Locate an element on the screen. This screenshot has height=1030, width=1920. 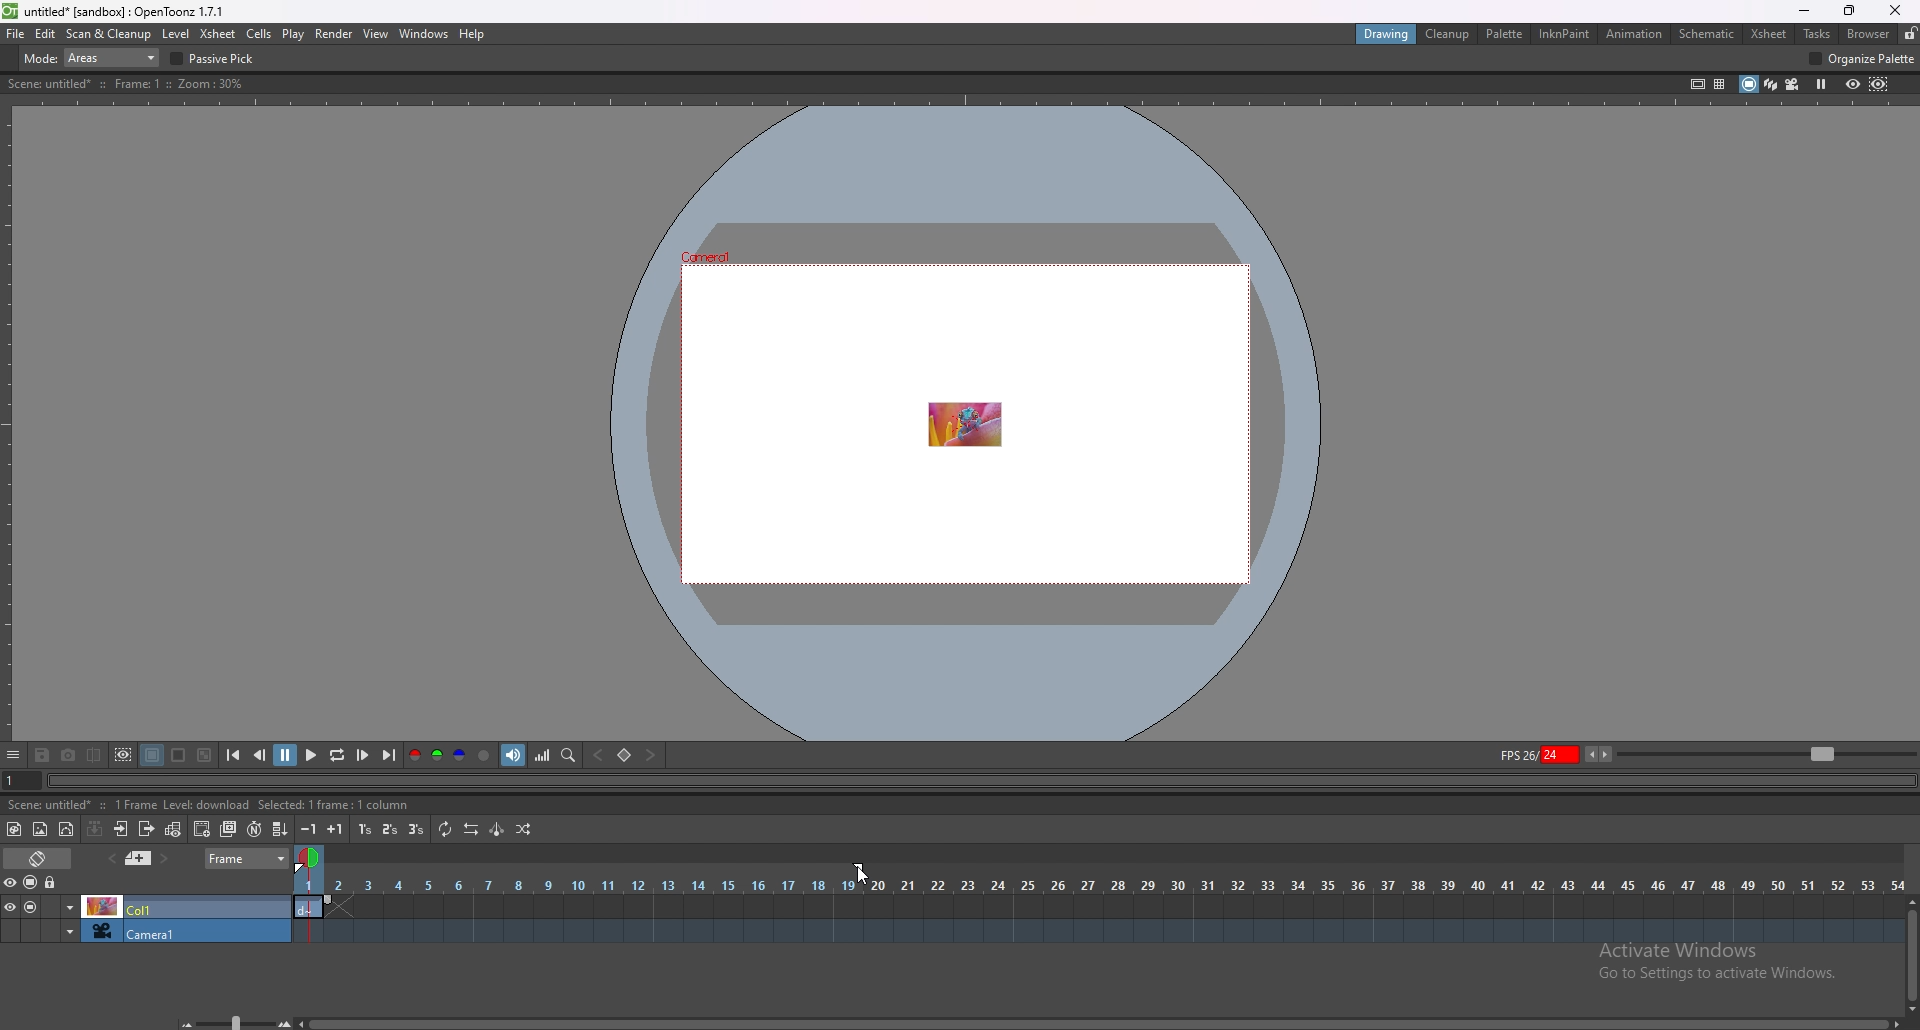
increase step is located at coordinates (335, 829).